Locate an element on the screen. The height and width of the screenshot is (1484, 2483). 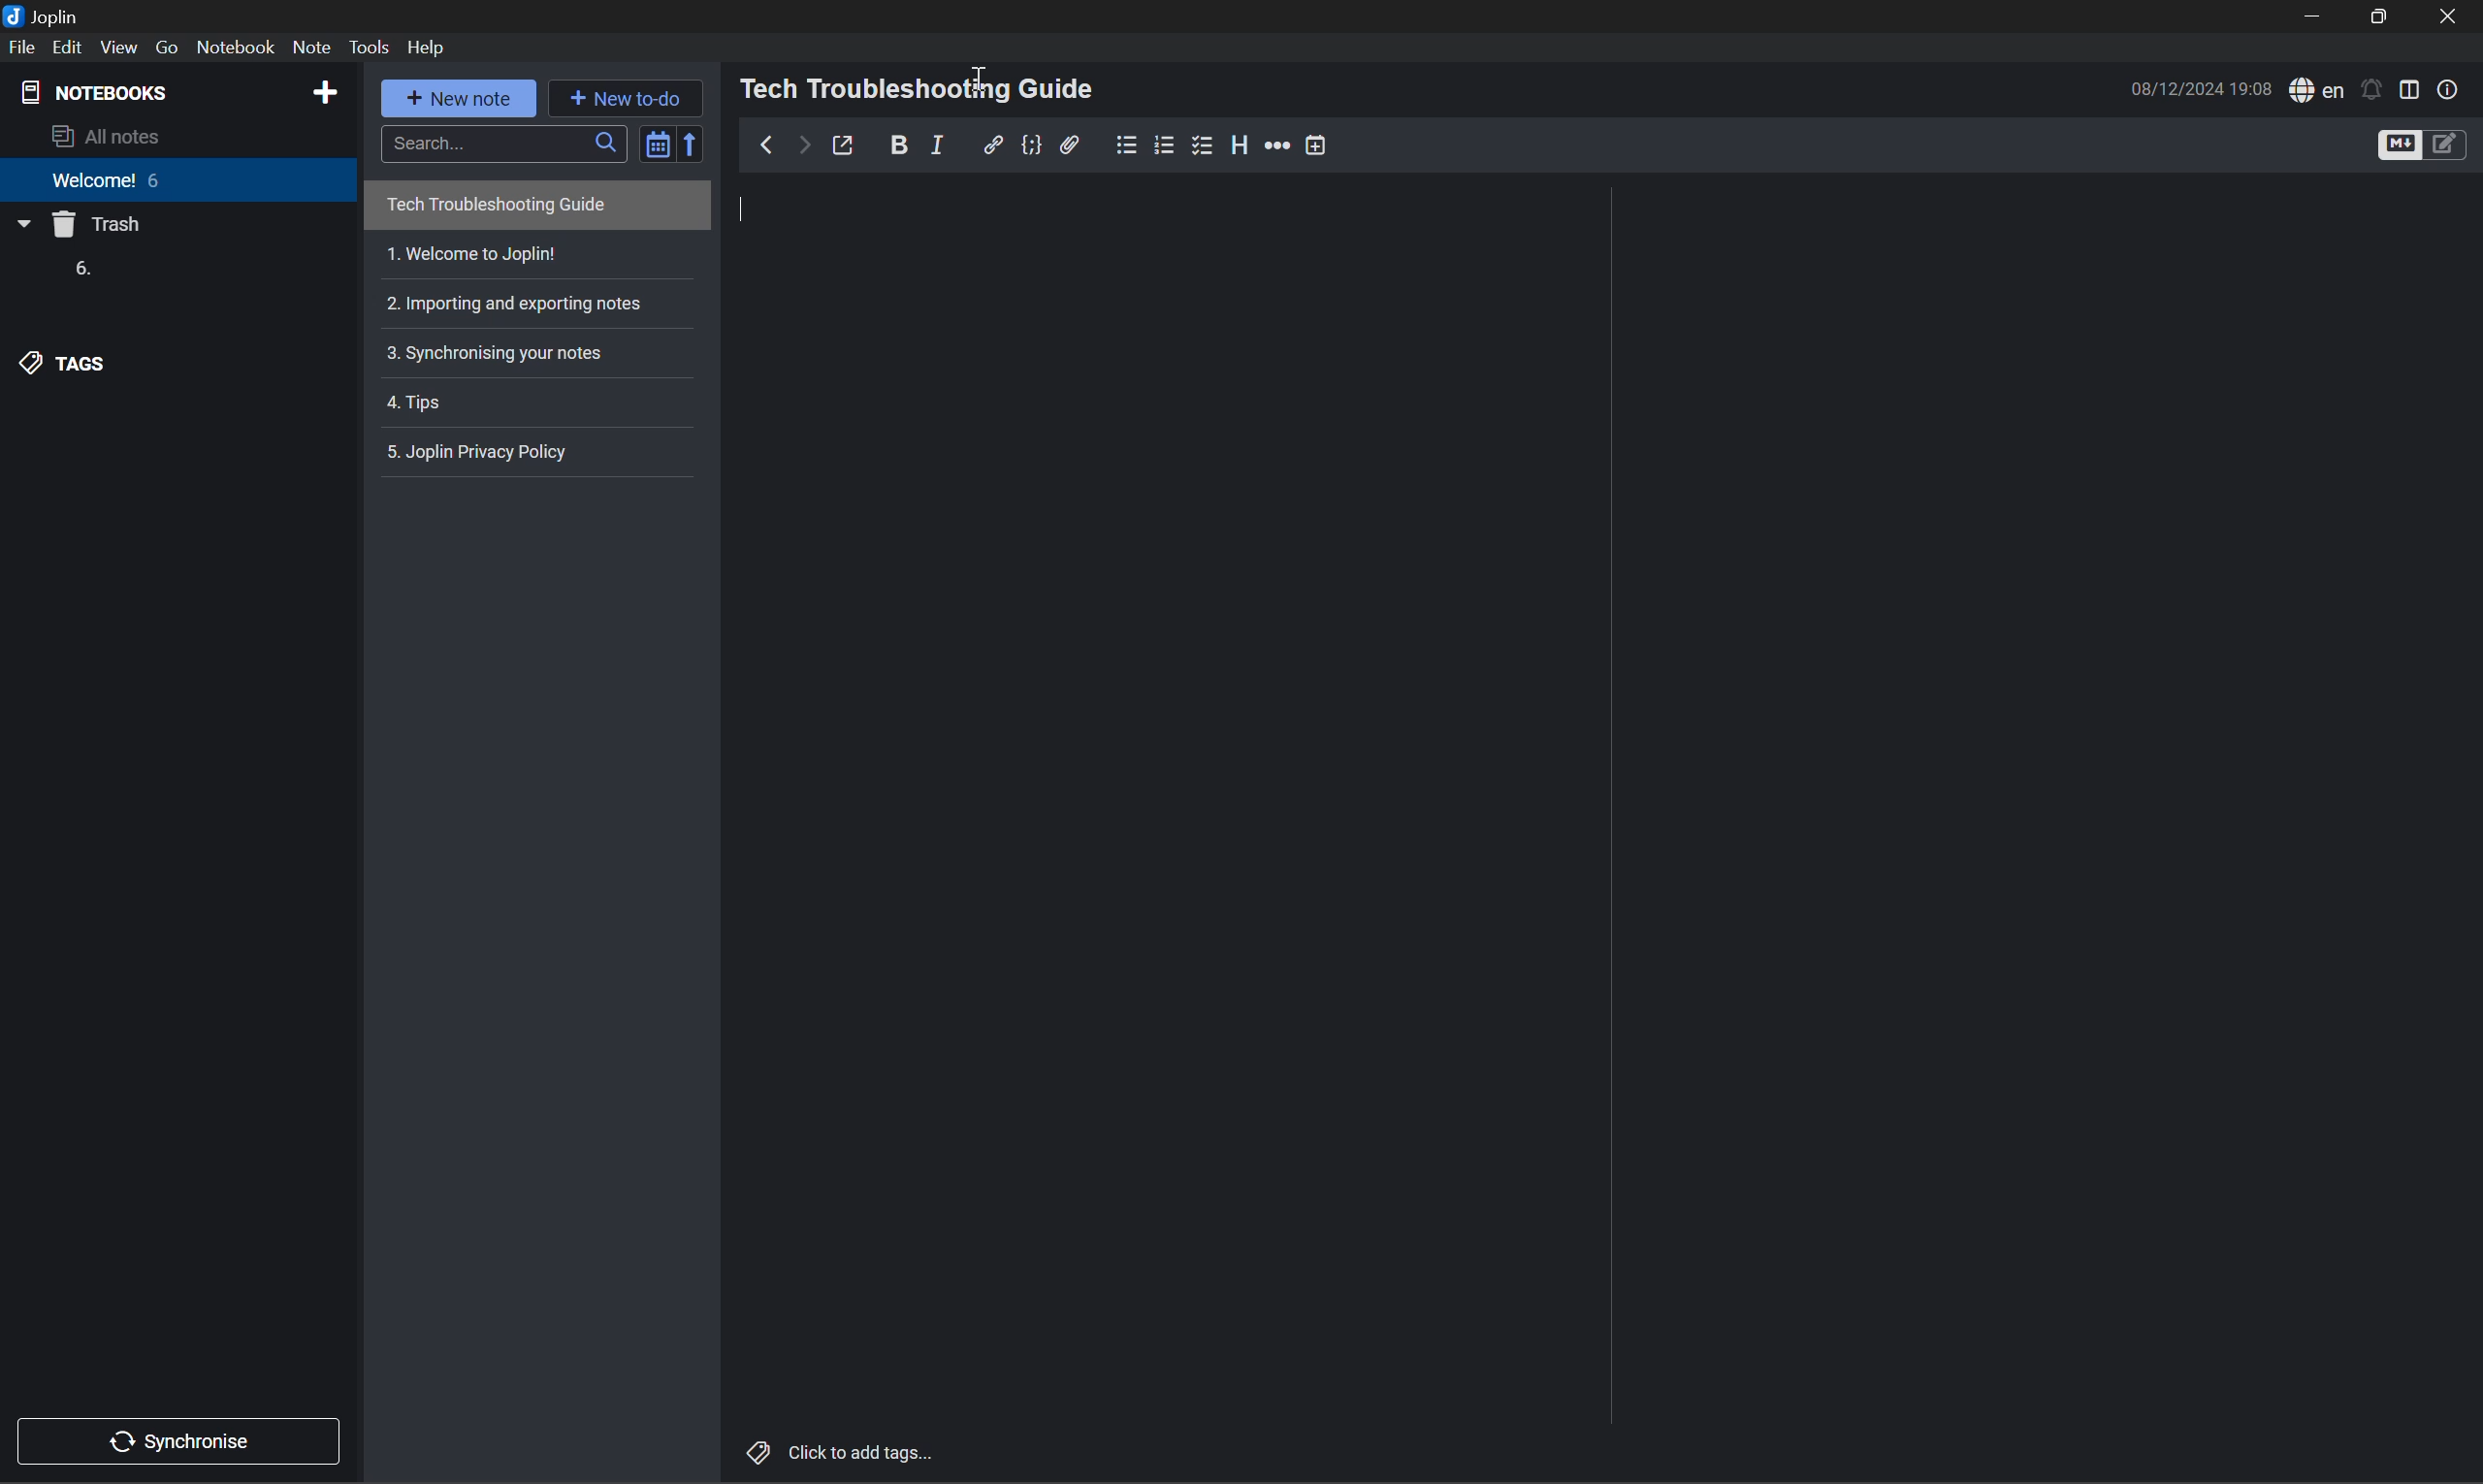
Minimize is located at coordinates (2320, 17).